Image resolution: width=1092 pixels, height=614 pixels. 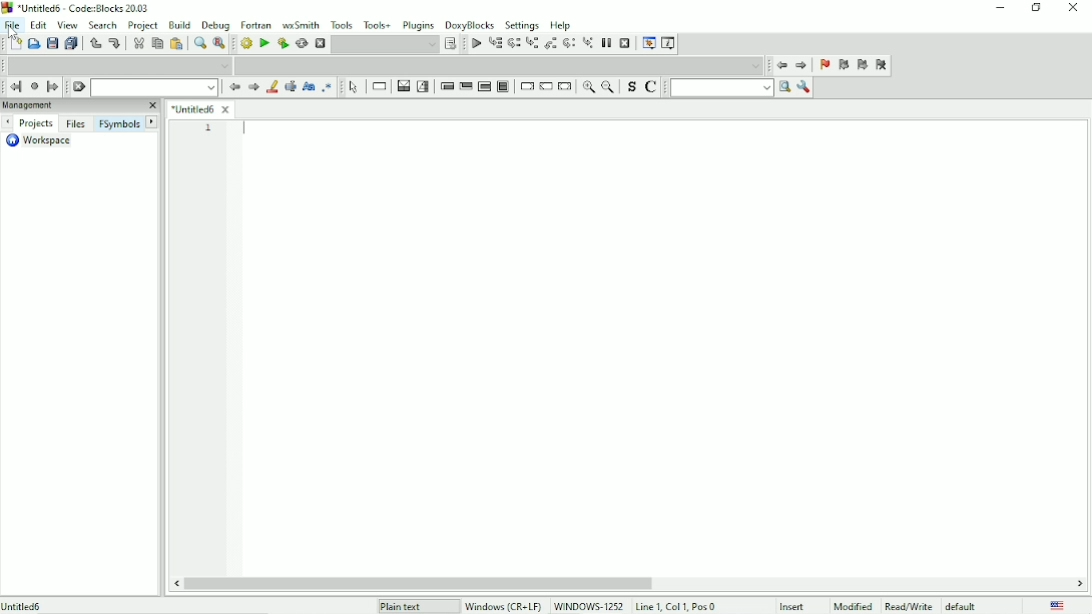 I want to click on Step into, so click(x=532, y=44).